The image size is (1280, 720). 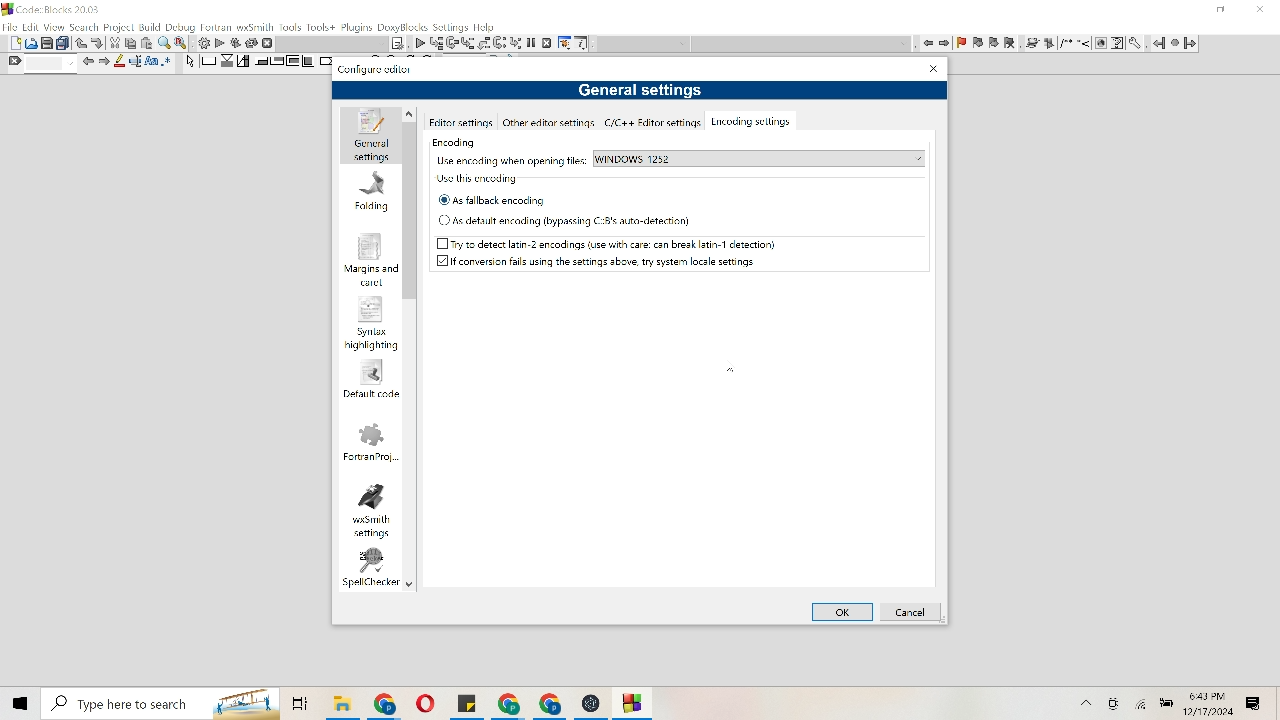 I want to click on Cursor, so click(x=731, y=367).